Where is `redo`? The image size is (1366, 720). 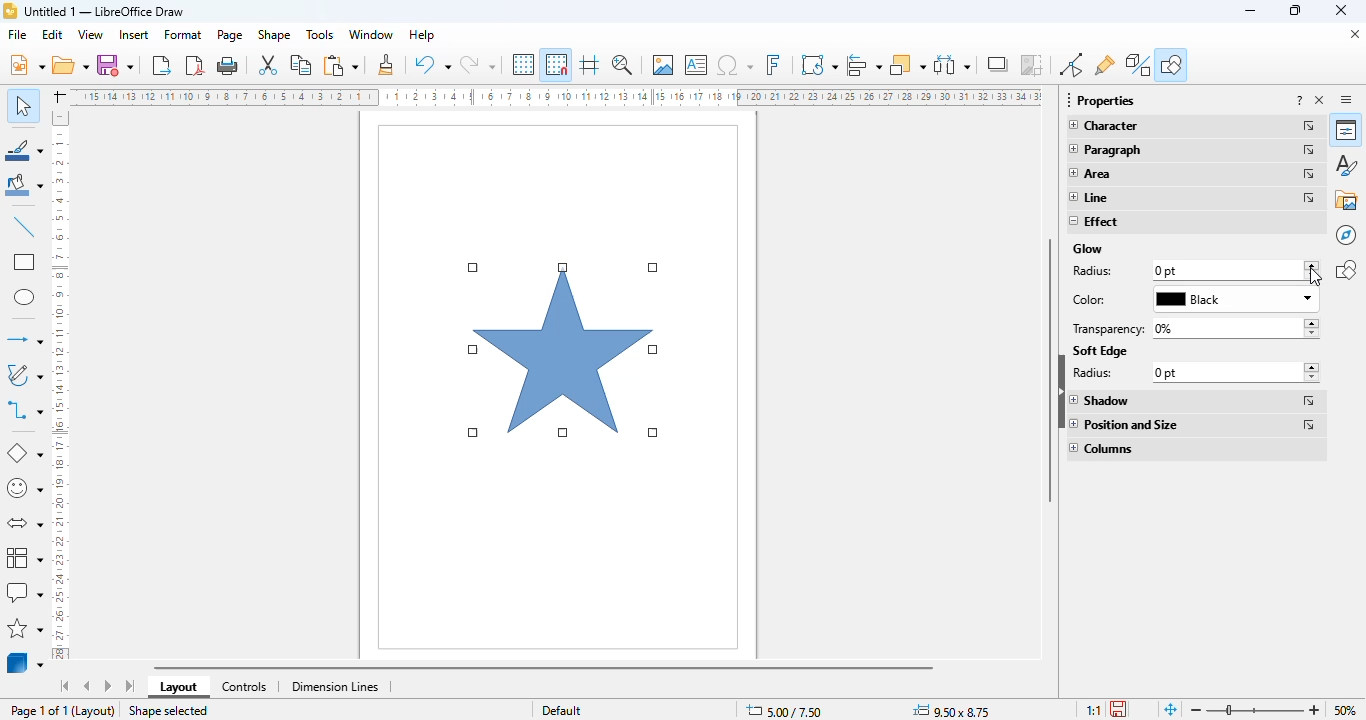 redo is located at coordinates (477, 64).